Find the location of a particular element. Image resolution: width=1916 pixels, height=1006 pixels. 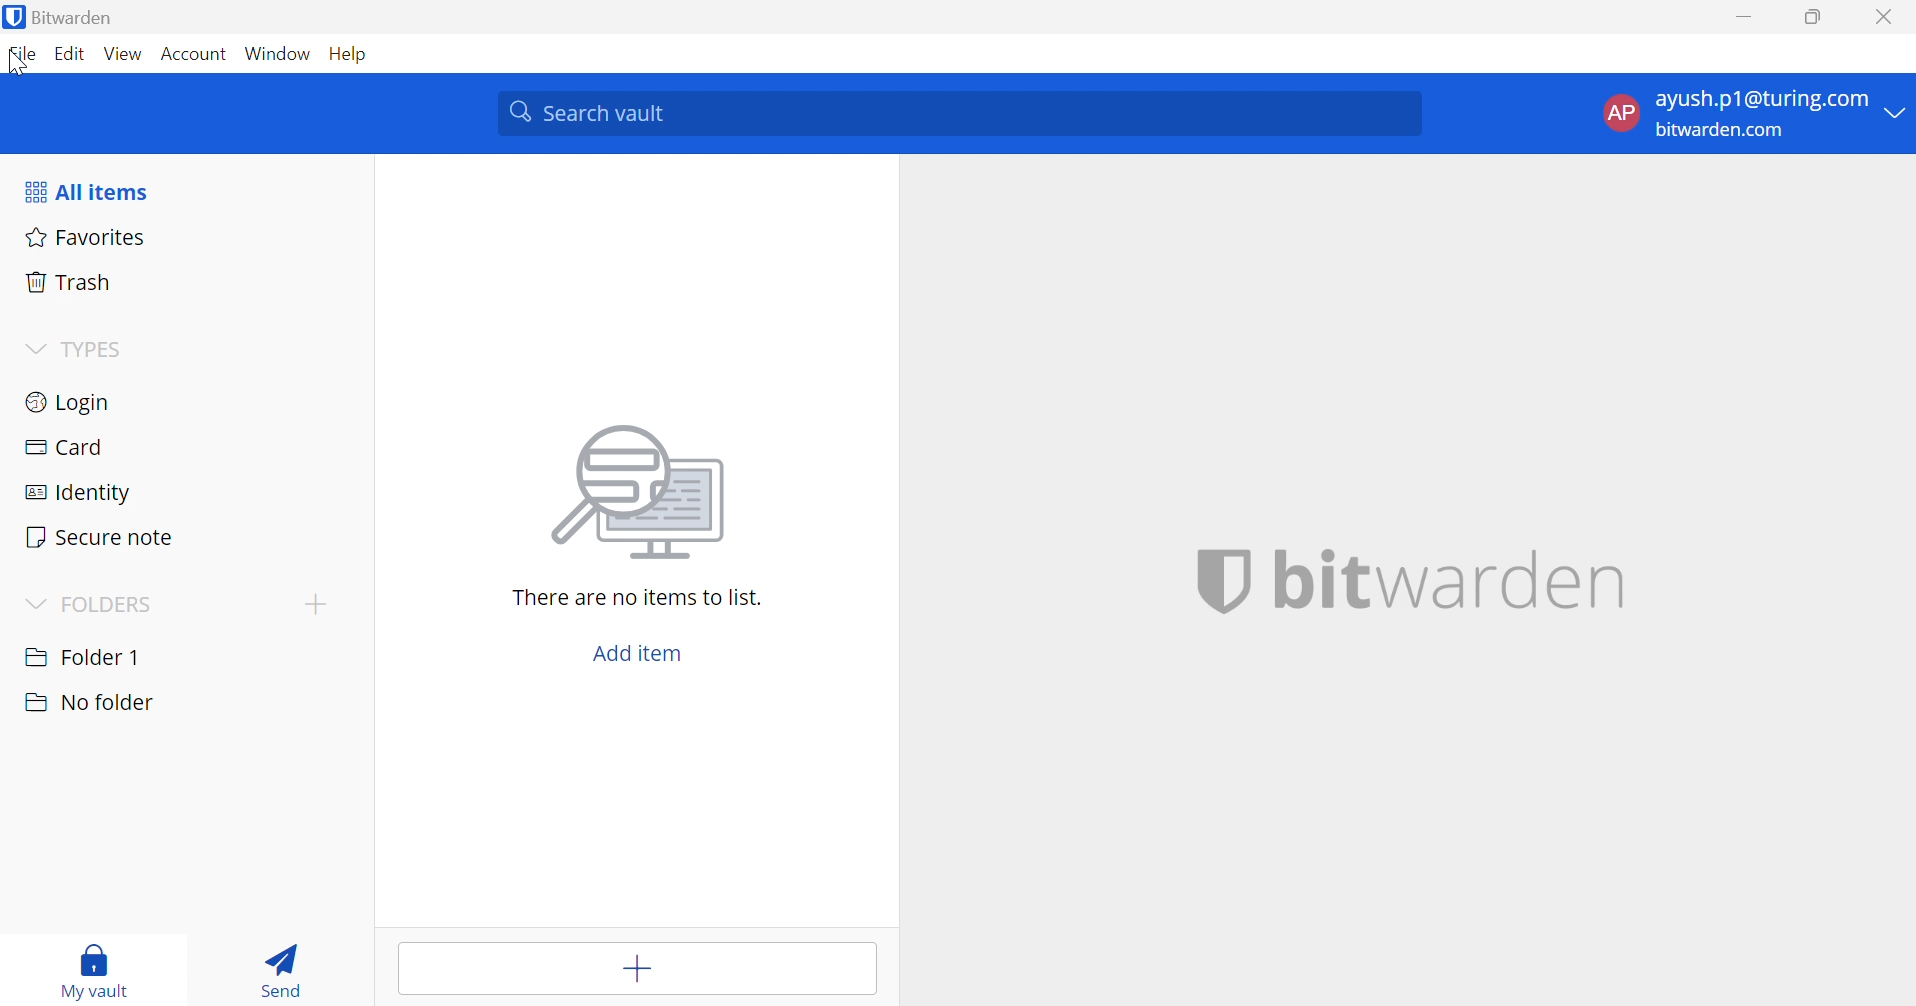

Restore is located at coordinates (1814, 18).